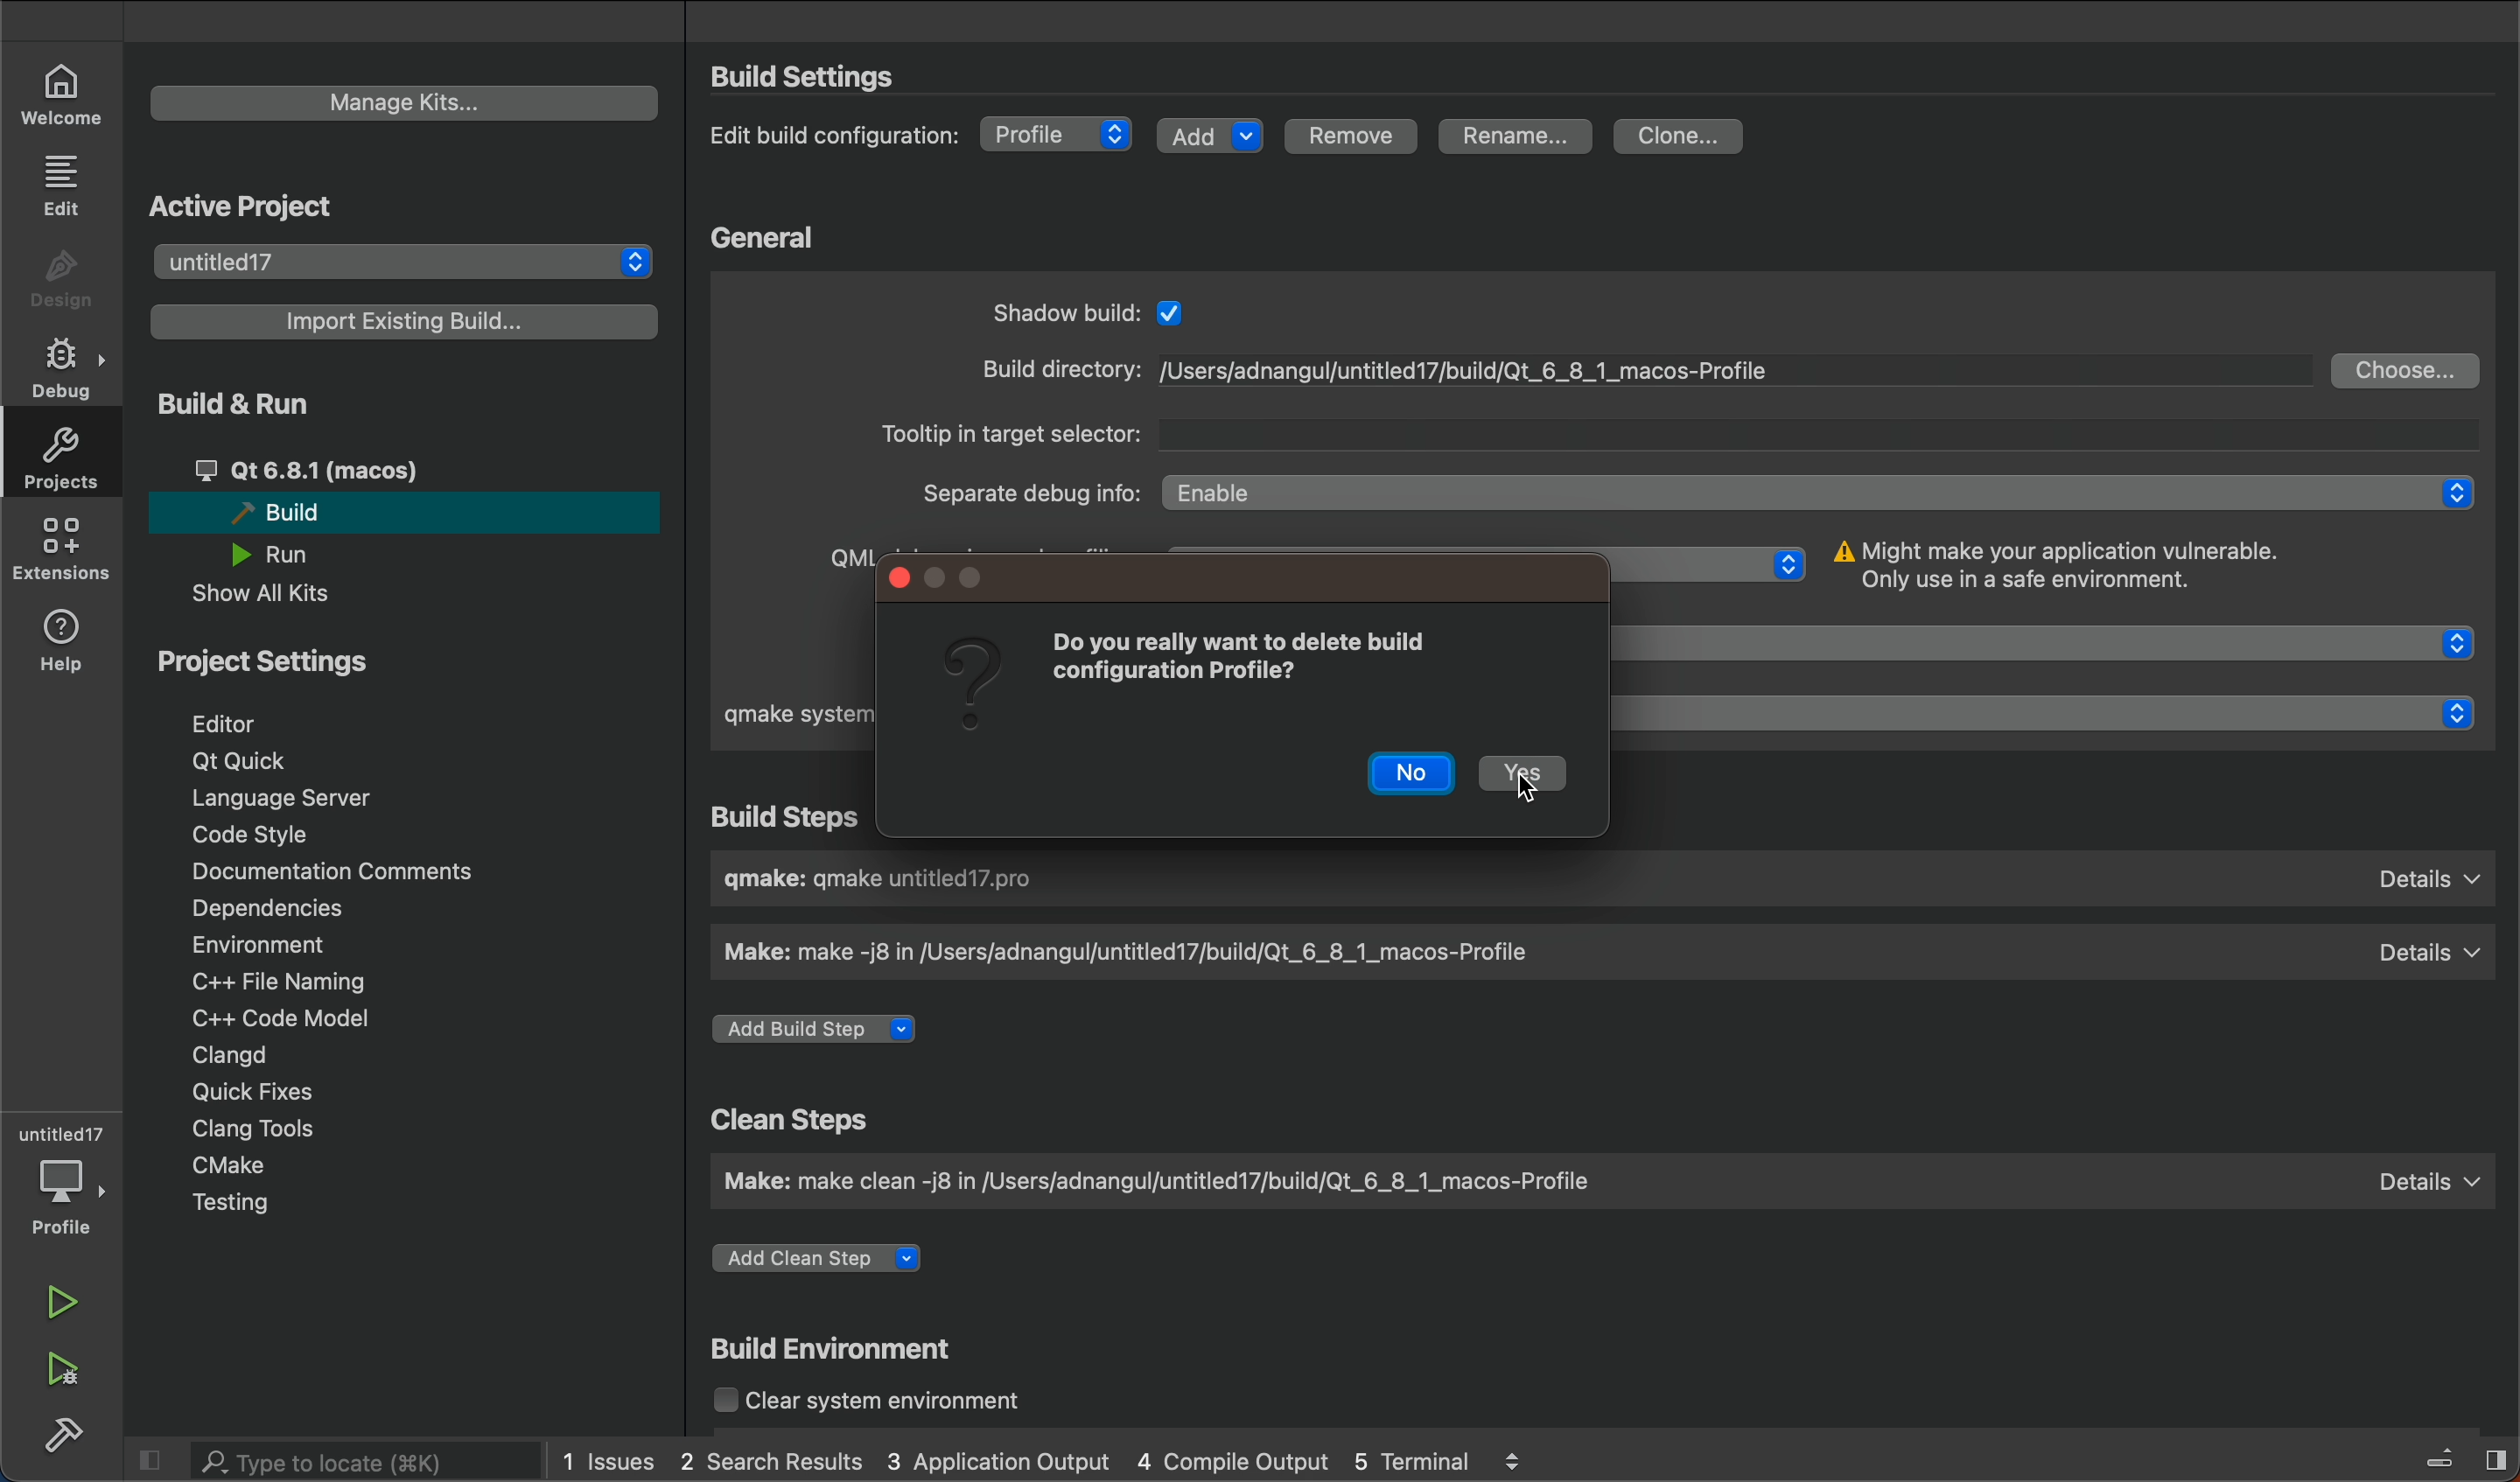  What do you see at coordinates (254, 1209) in the screenshot?
I see `testing` at bounding box center [254, 1209].